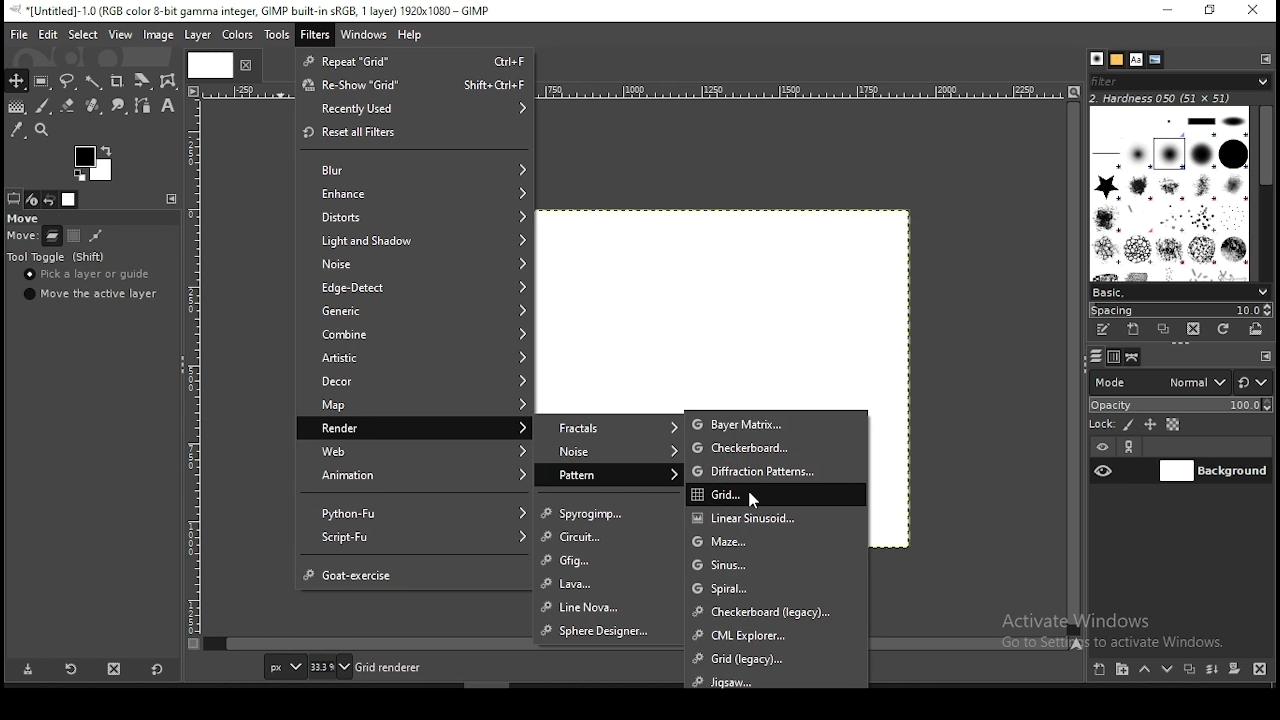 The image size is (1280, 720). What do you see at coordinates (774, 679) in the screenshot?
I see `jigsaw` at bounding box center [774, 679].